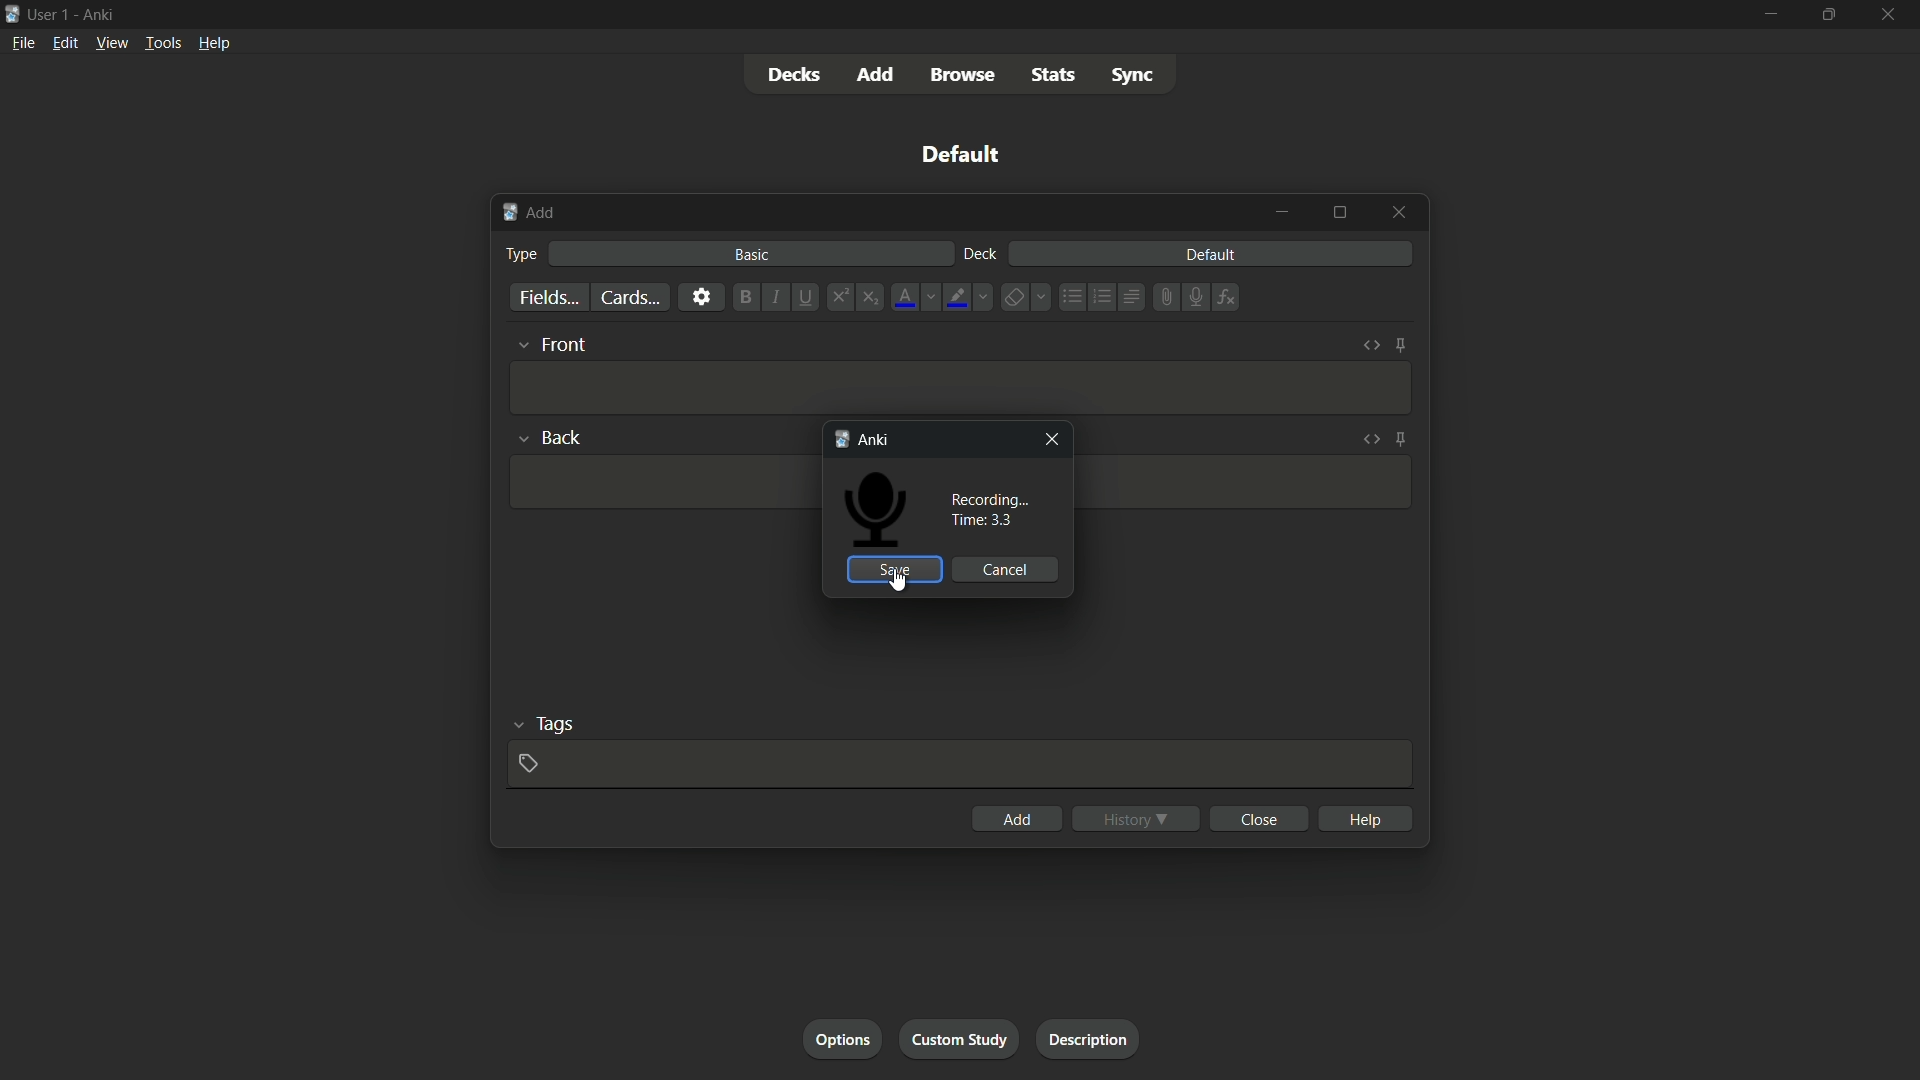 The image size is (1920, 1080). Describe the element at coordinates (1226, 297) in the screenshot. I see `equations` at that location.